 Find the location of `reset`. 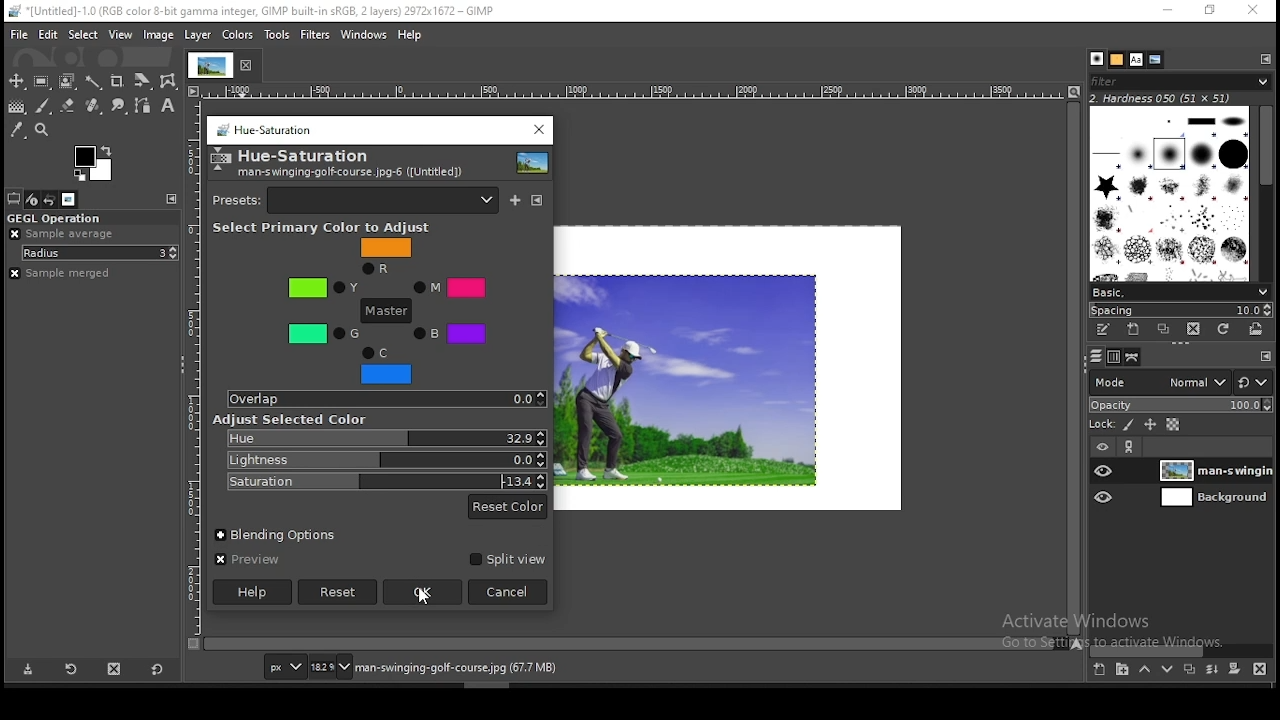

reset is located at coordinates (336, 593).